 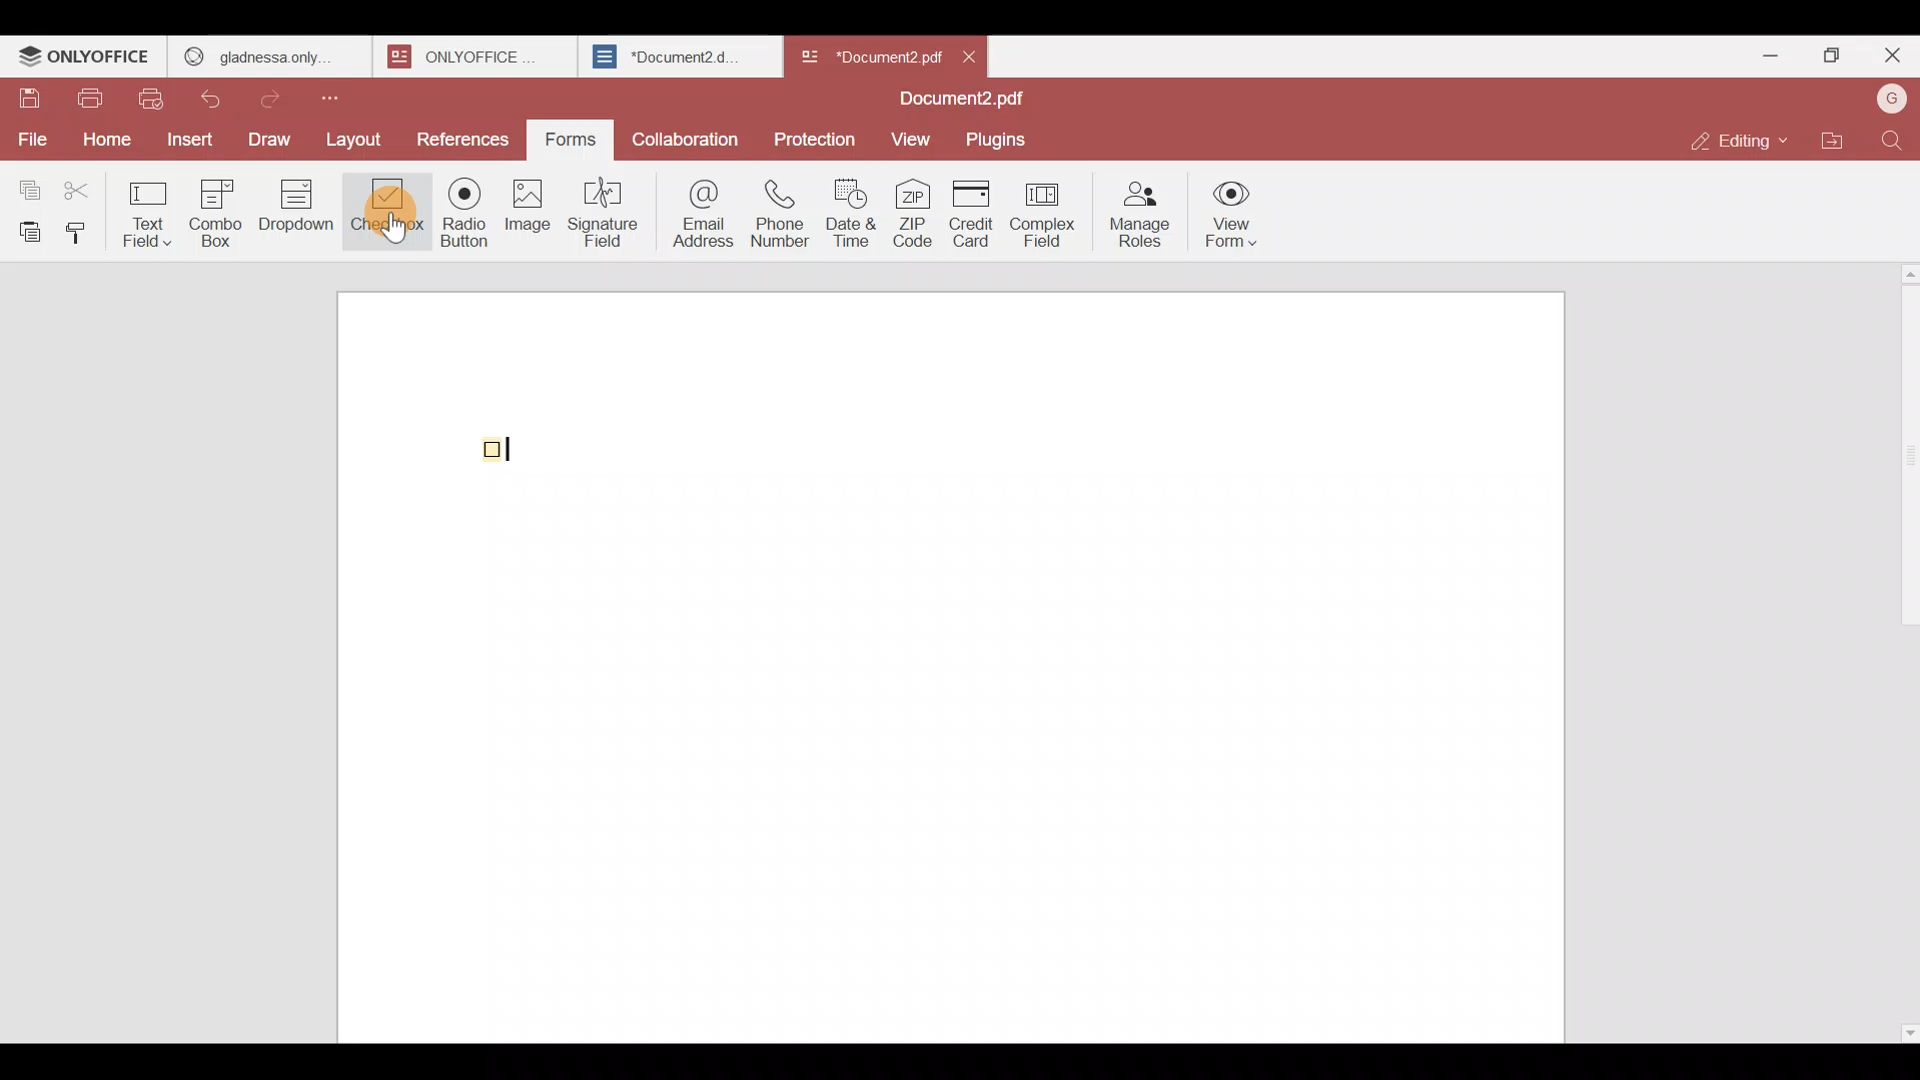 I want to click on Save, so click(x=29, y=99).